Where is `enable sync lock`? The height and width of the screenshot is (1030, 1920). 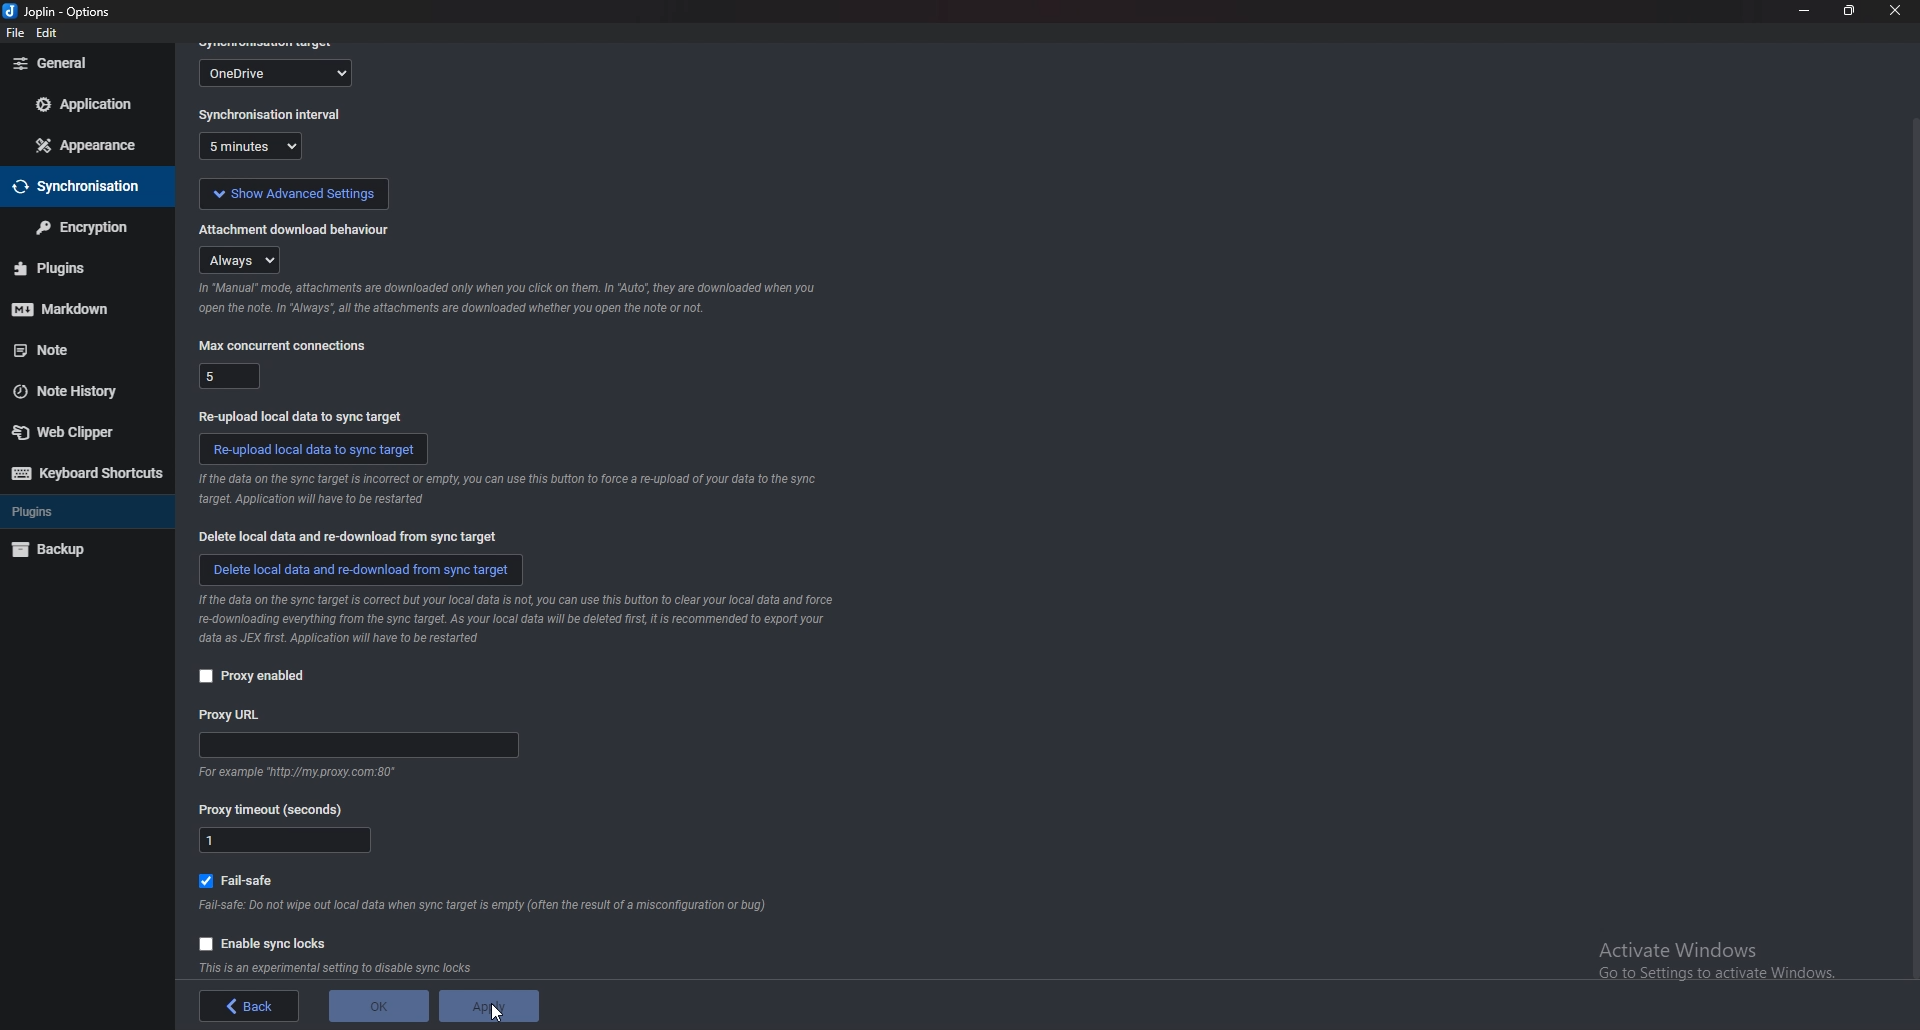
enable sync lock is located at coordinates (265, 941).